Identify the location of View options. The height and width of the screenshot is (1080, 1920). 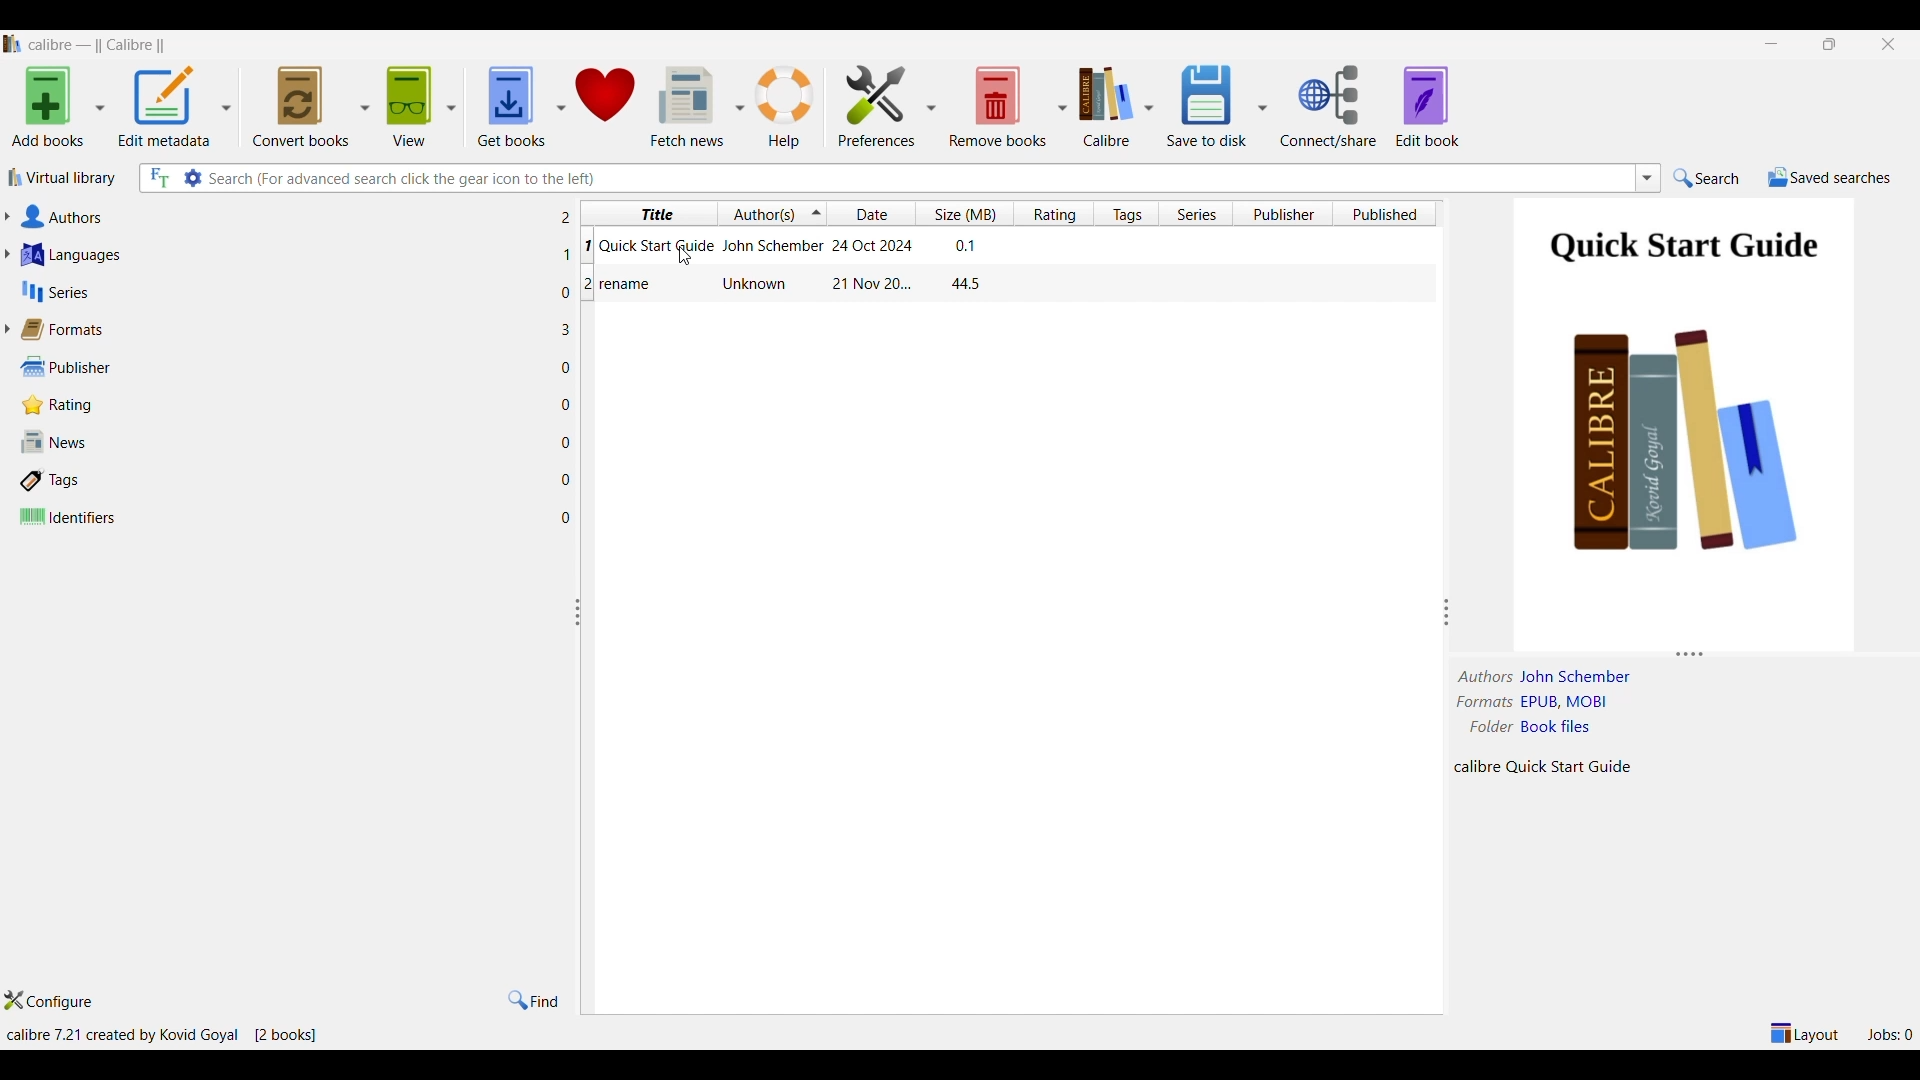
(450, 107).